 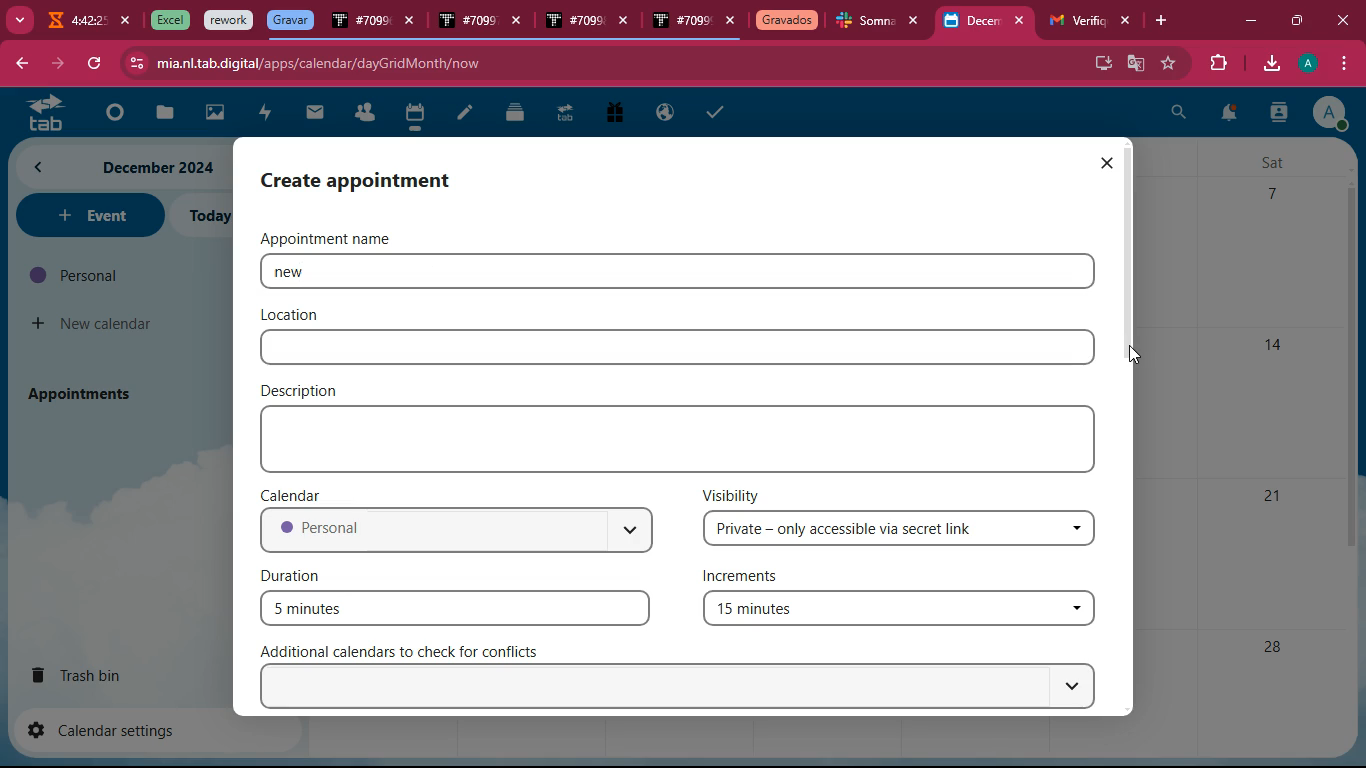 What do you see at coordinates (683, 687) in the screenshot?
I see `select` at bounding box center [683, 687].